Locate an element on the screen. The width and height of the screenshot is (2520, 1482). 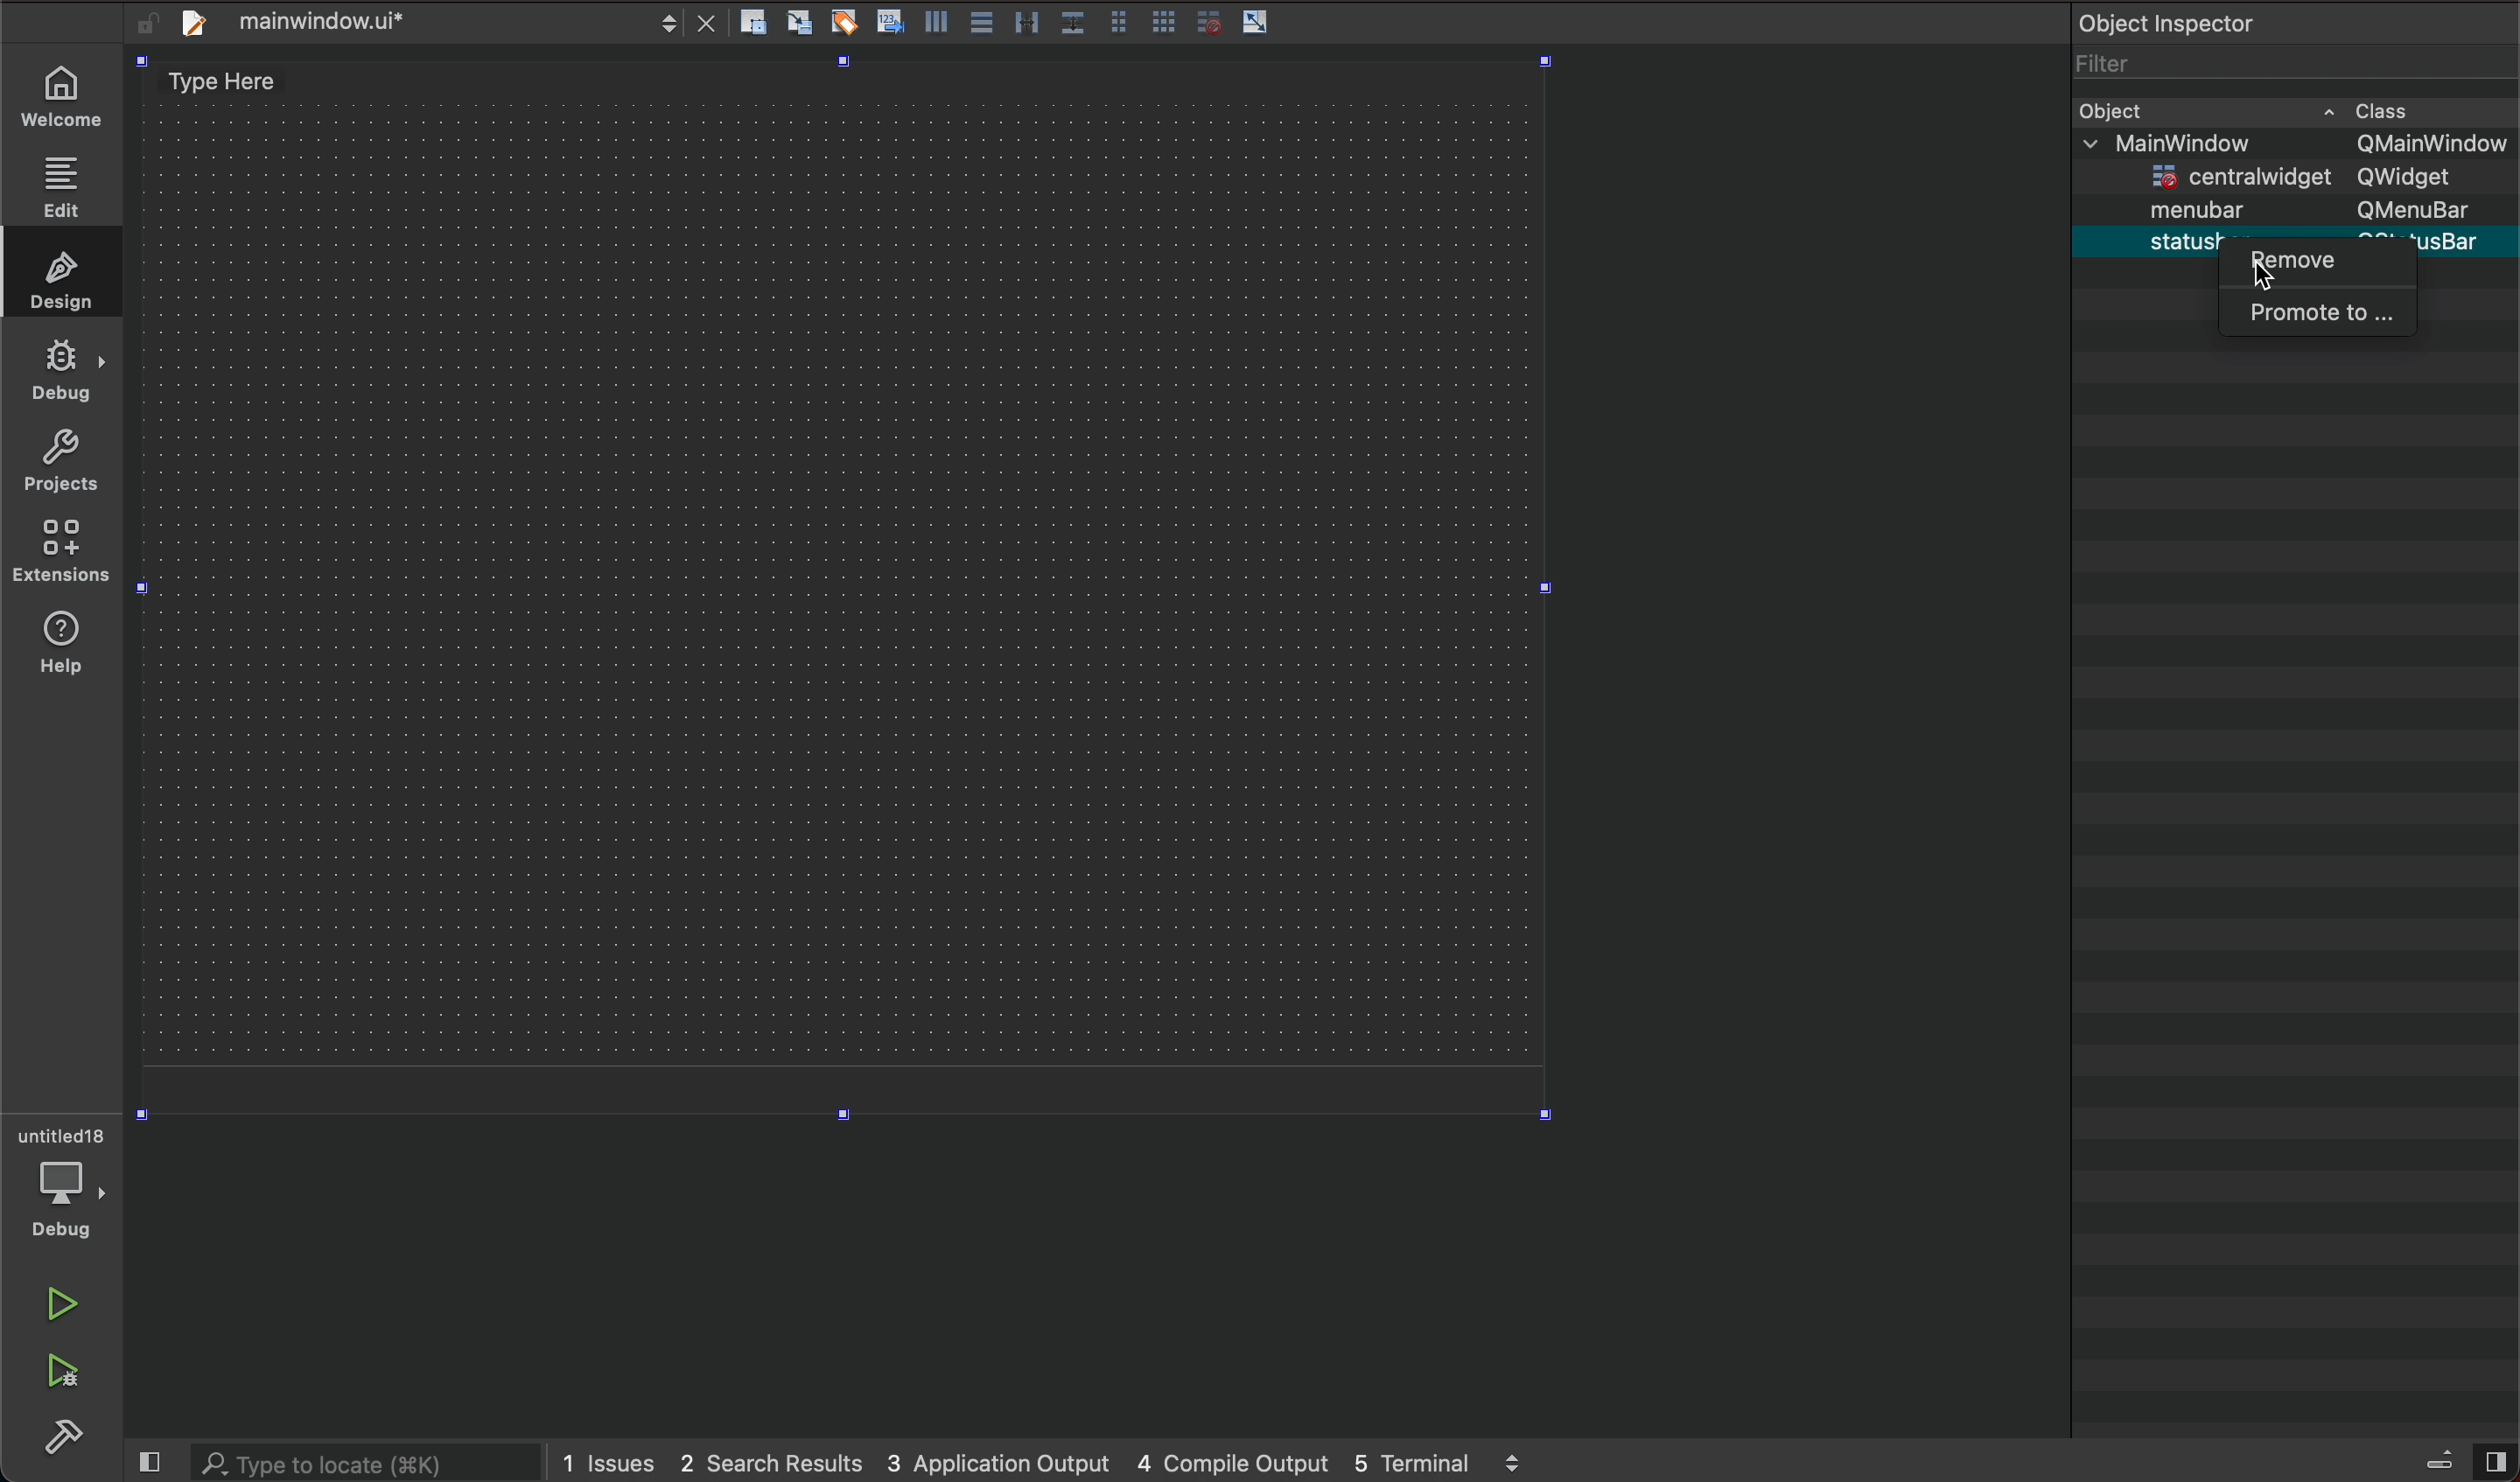
object inspector is located at coordinates (2293, 21).